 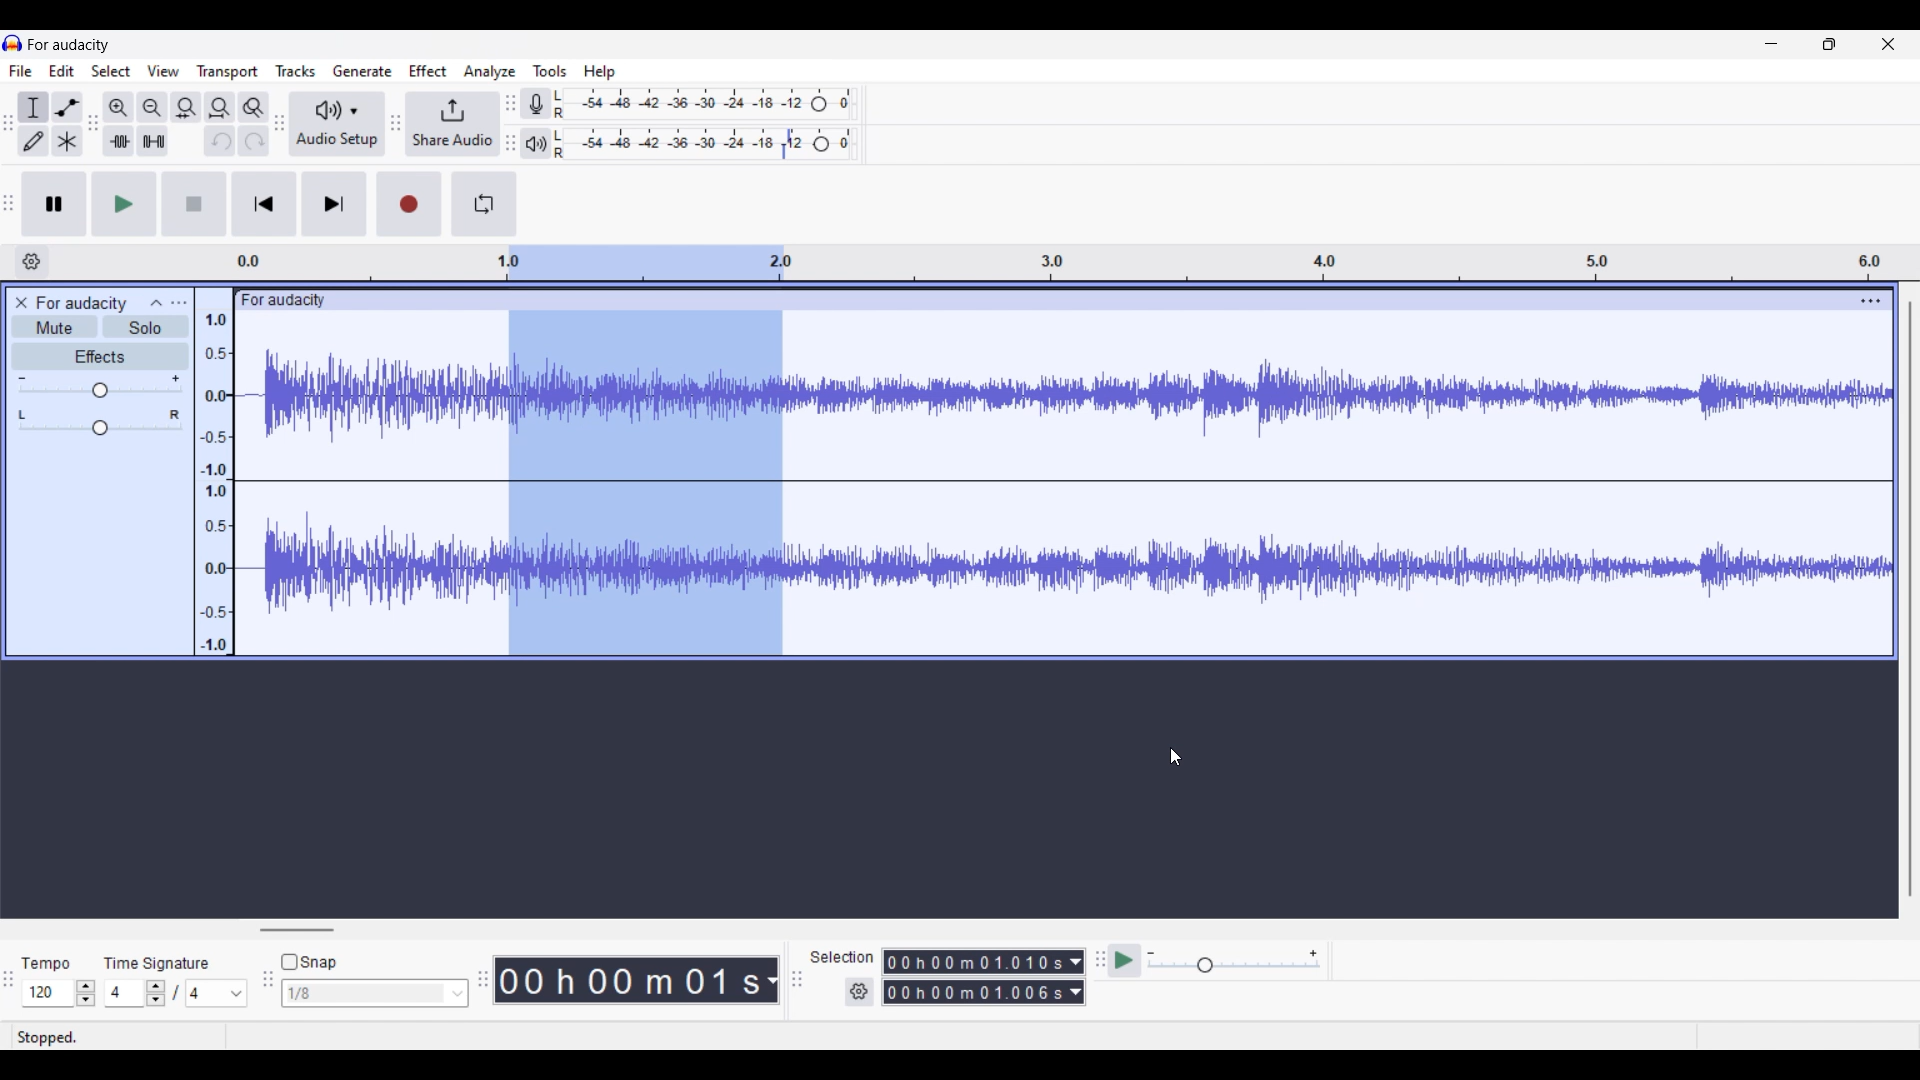 I want to click on Current track, so click(x=368, y=474).